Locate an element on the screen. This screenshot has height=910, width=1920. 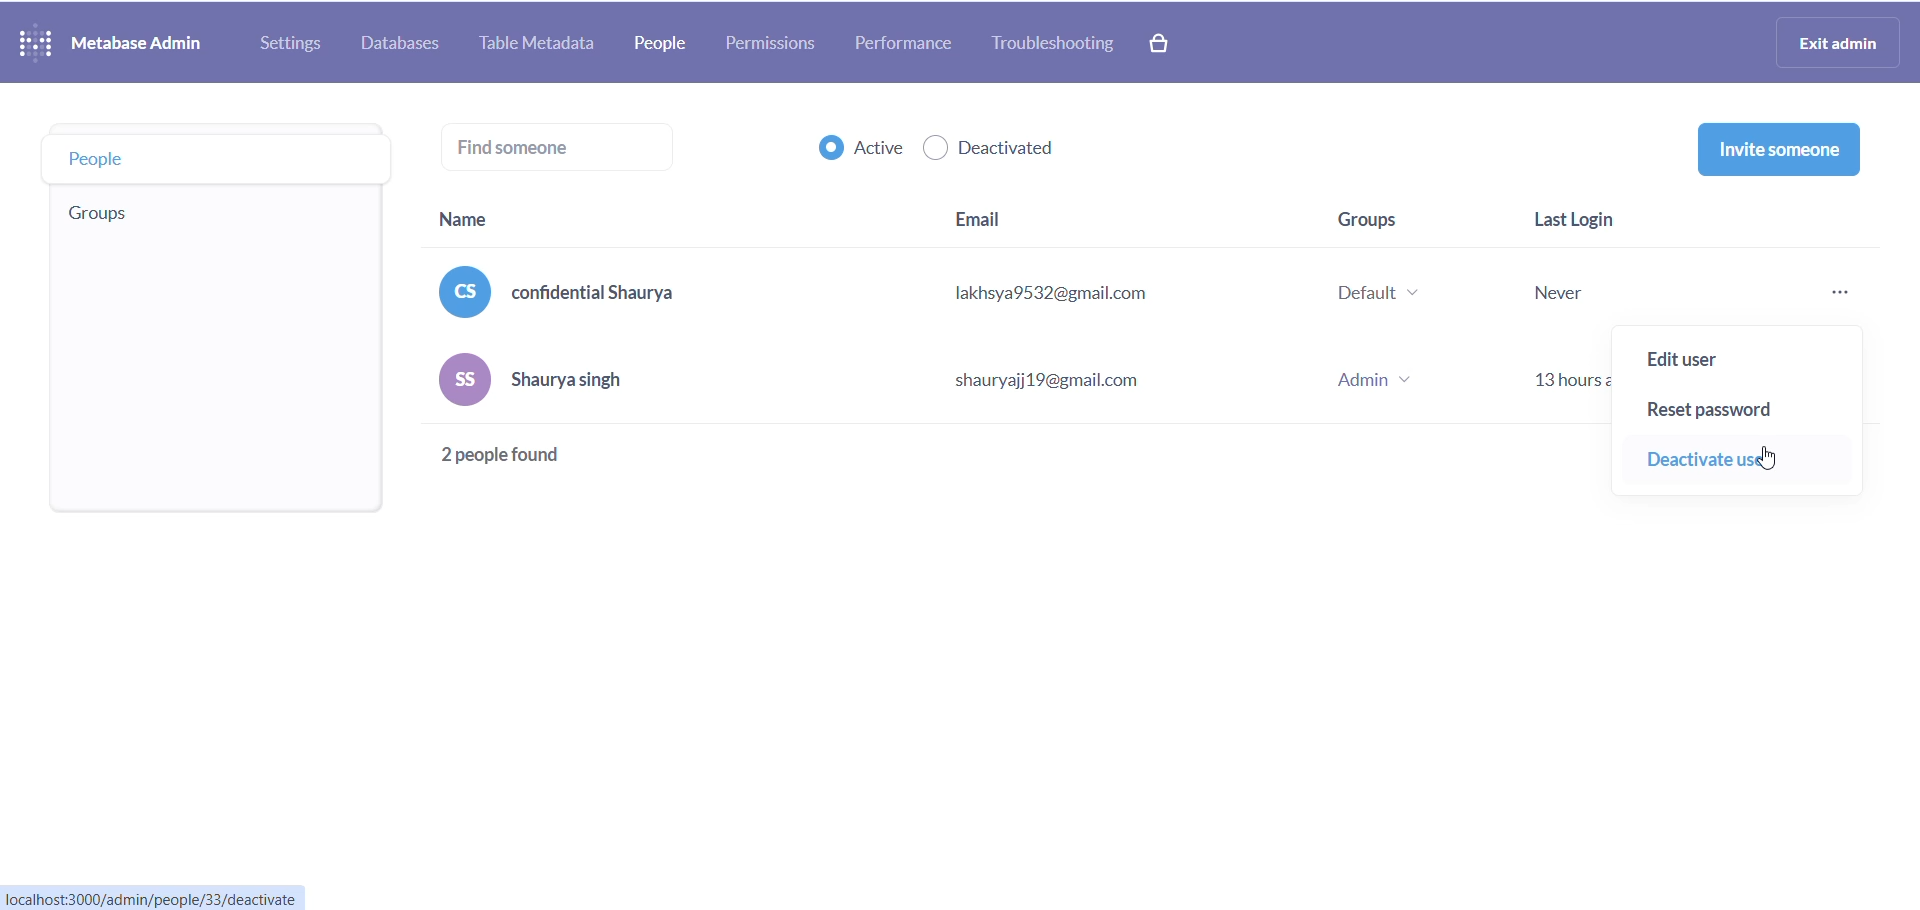
last login is located at coordinates (1604, 222).